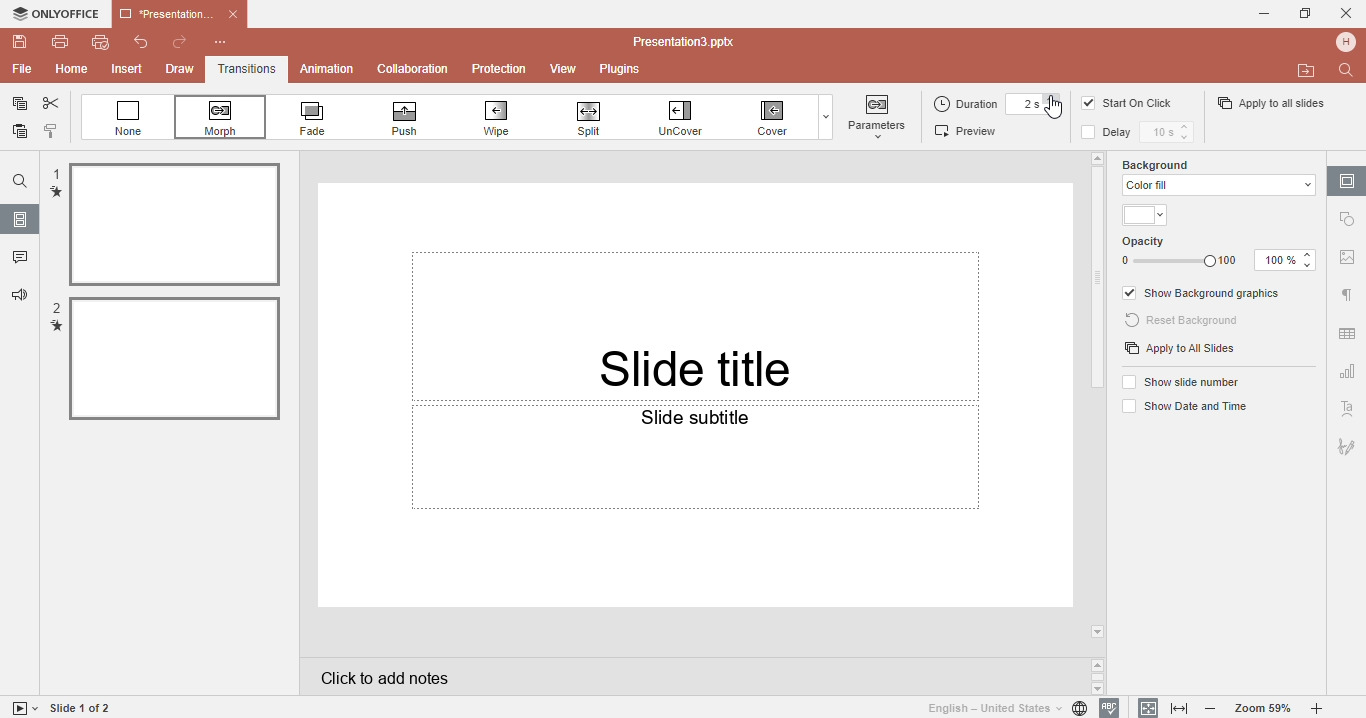 This screenshot has height=718, width=1366. What do you see at coordinates (1348, 330) in the screenshot?
I see `Table setting` at bounding box center [1348, 330].